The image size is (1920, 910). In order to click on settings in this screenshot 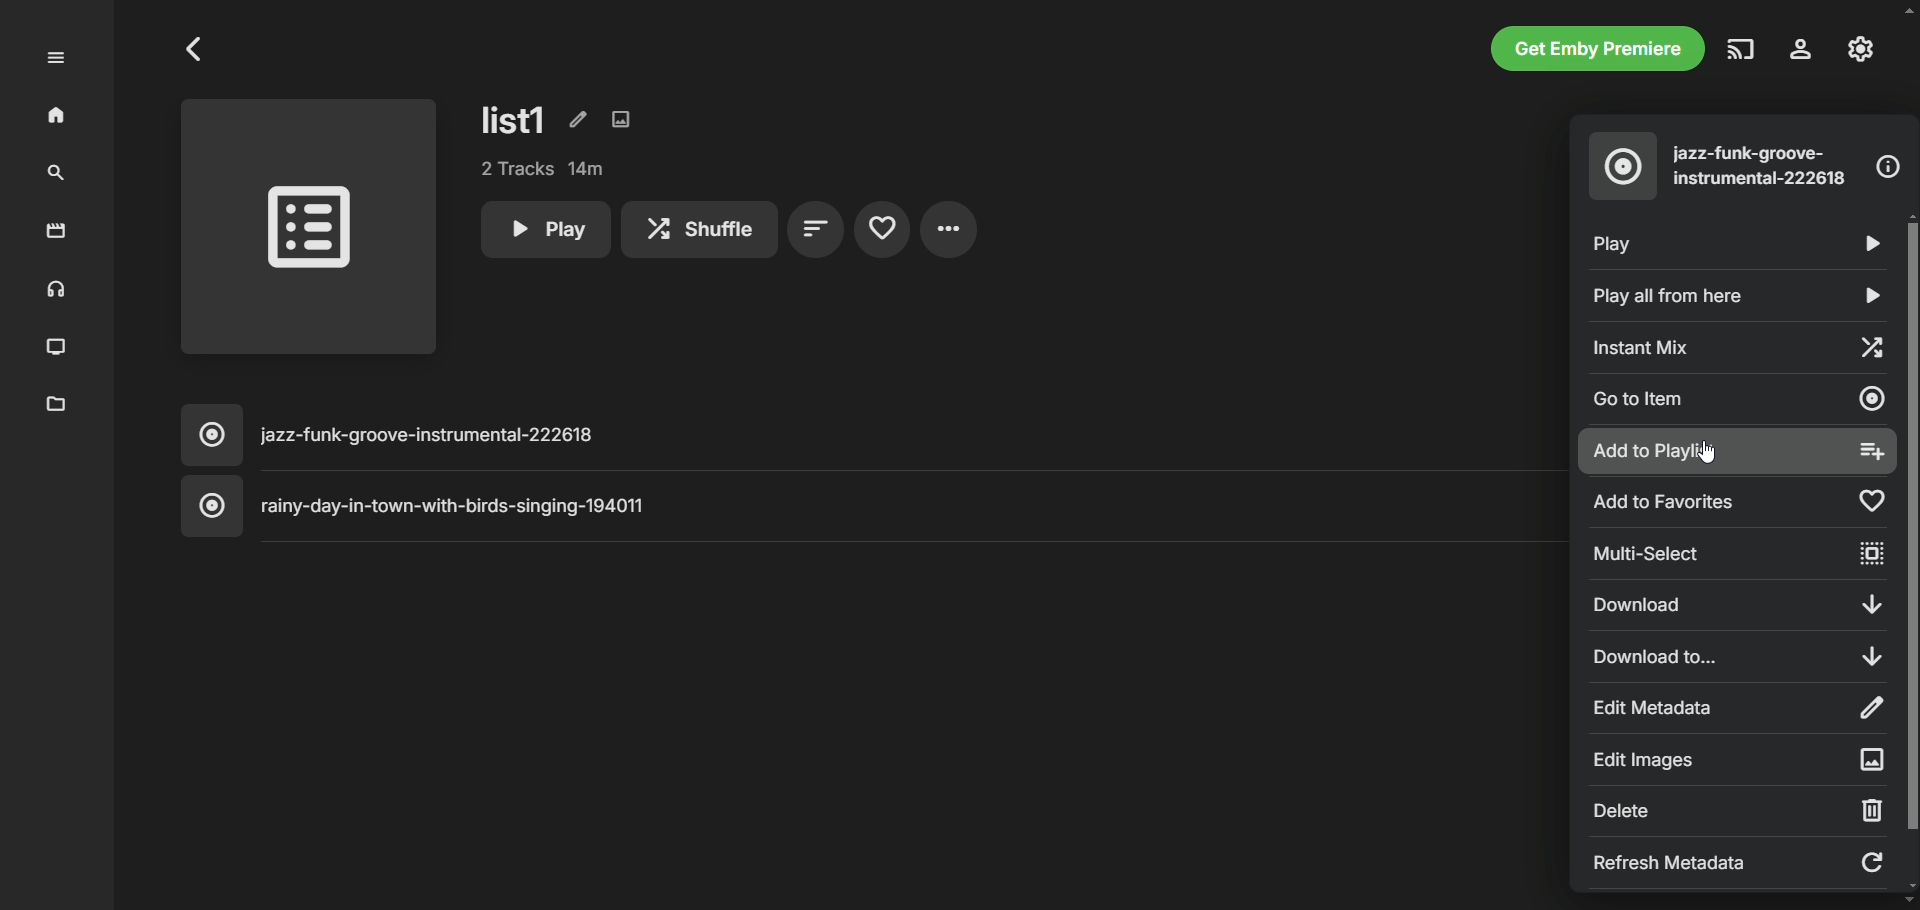, I will do `click(1802, 49)`.